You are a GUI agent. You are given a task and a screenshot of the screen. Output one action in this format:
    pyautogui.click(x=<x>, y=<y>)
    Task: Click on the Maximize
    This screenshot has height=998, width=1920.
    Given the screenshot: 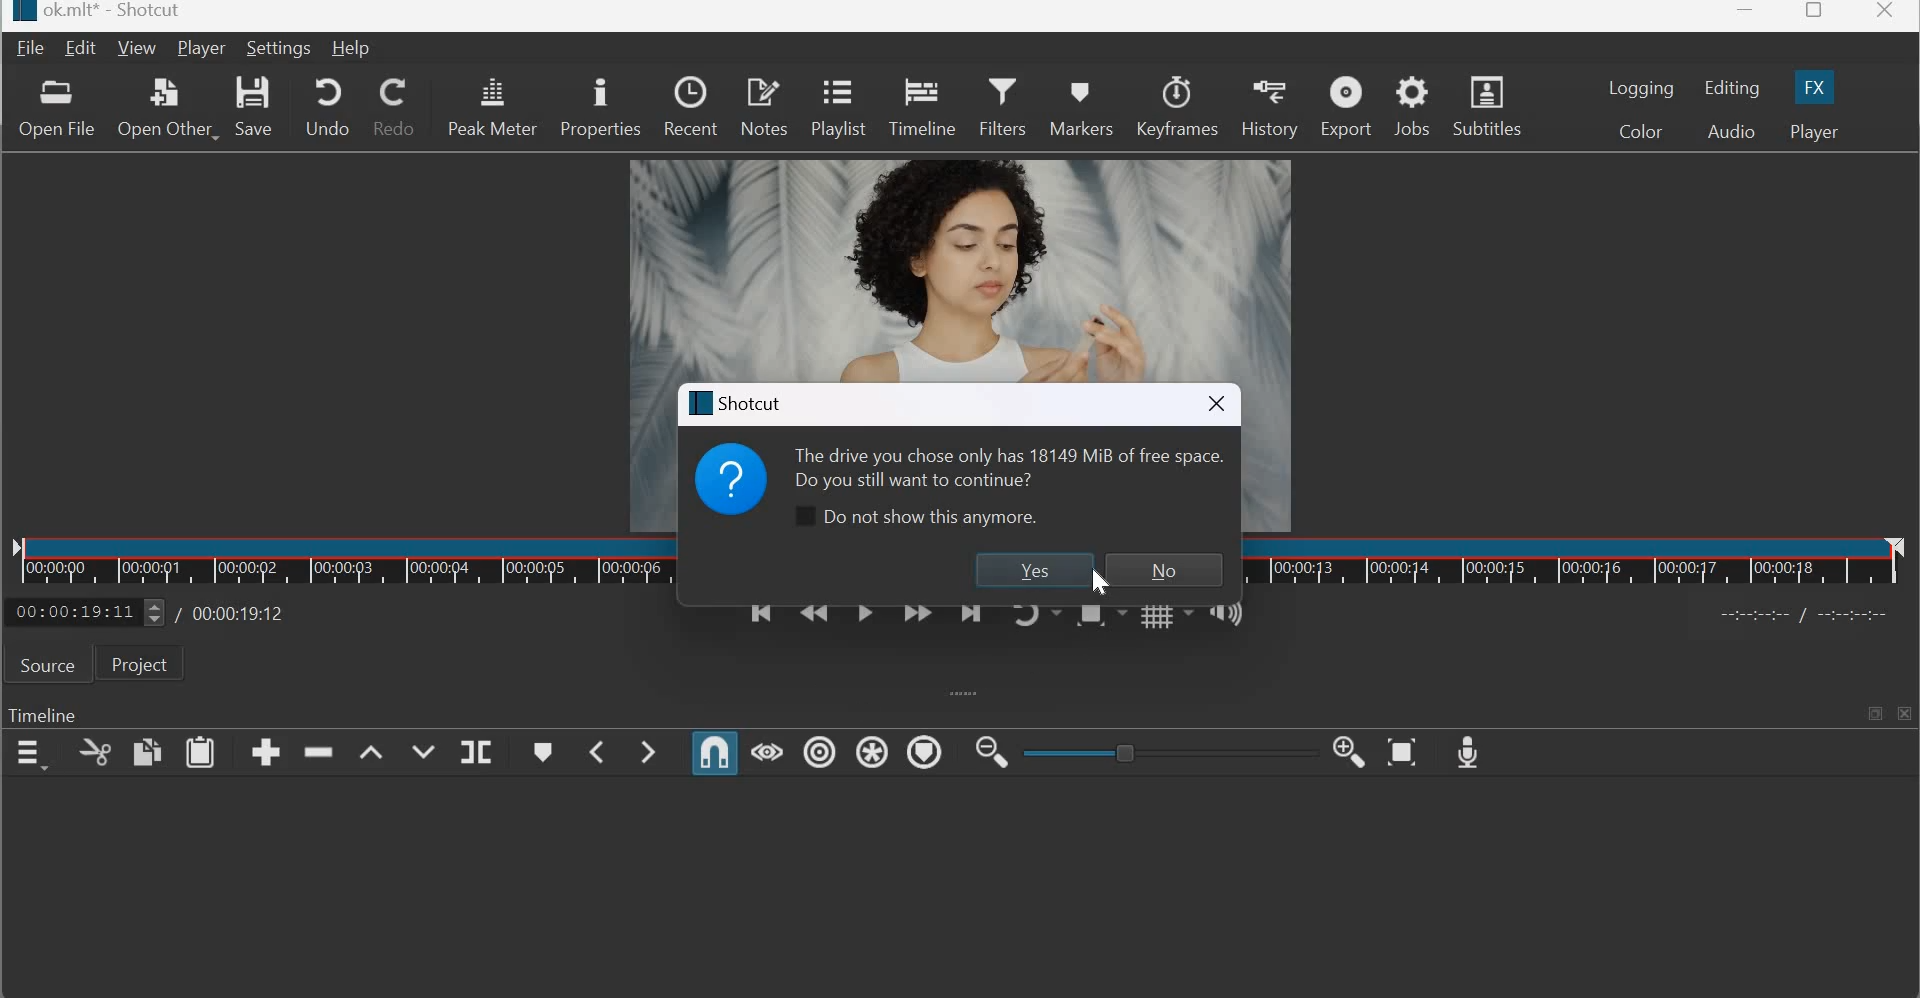 What is the action you would take?
    pyautogui.click(x=1815, y=14)
    